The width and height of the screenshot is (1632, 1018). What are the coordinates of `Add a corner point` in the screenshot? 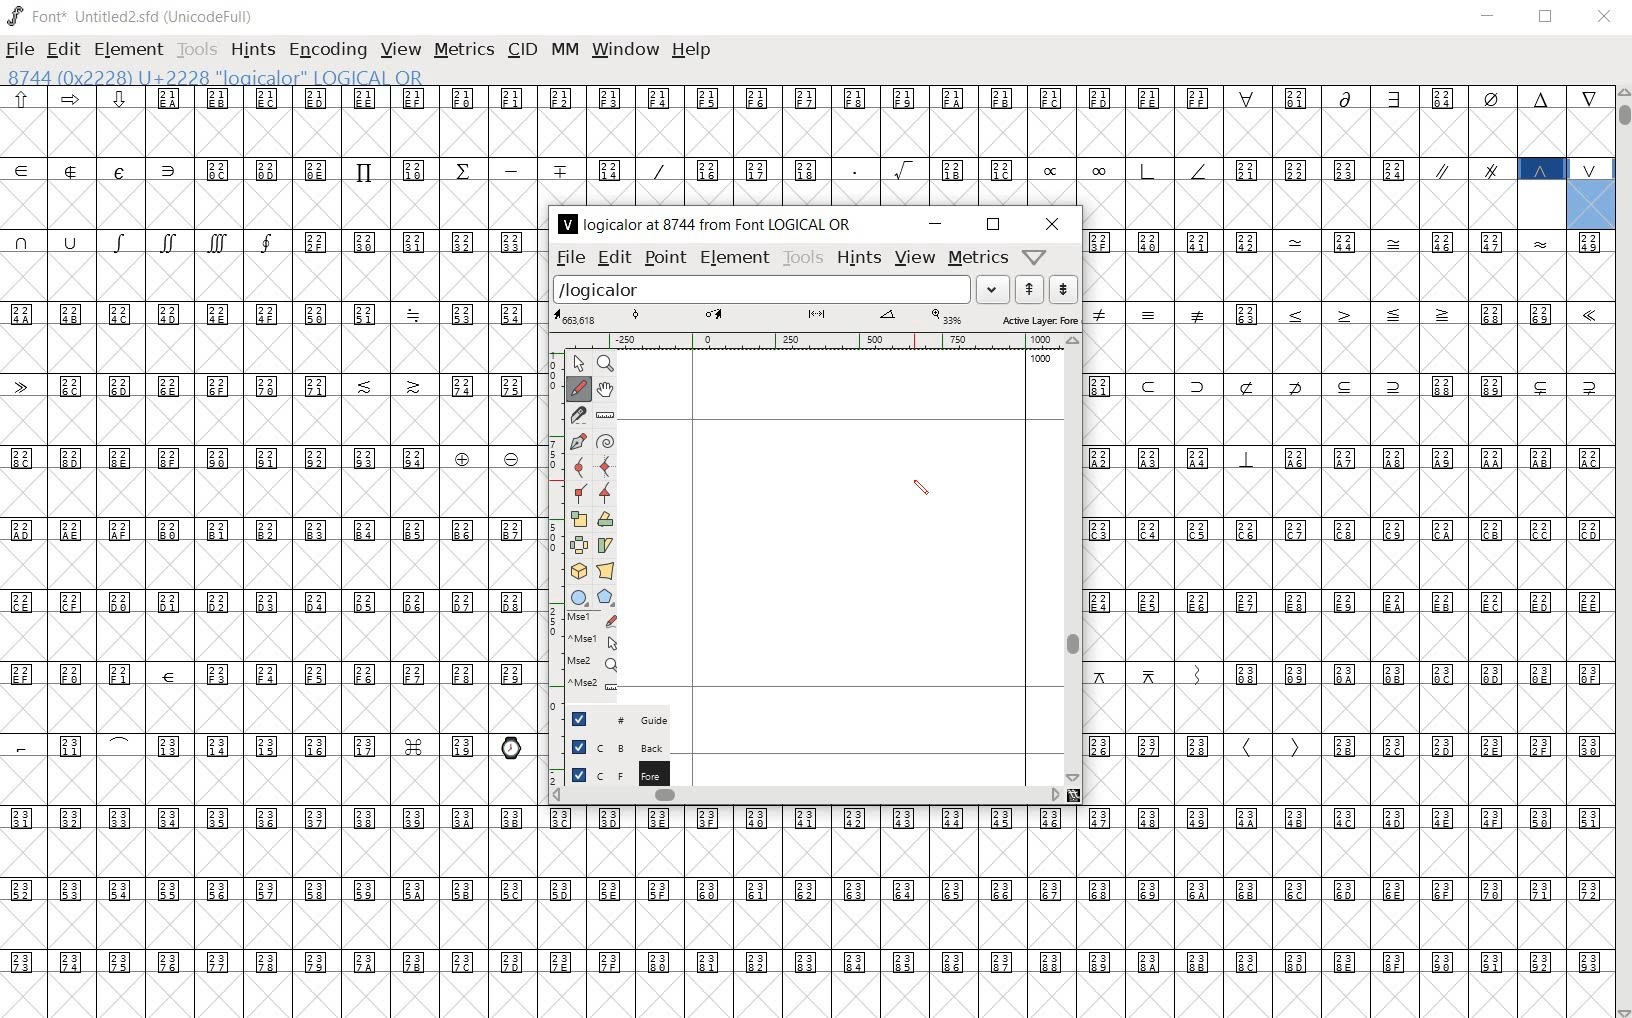 It's located at (580, 495).